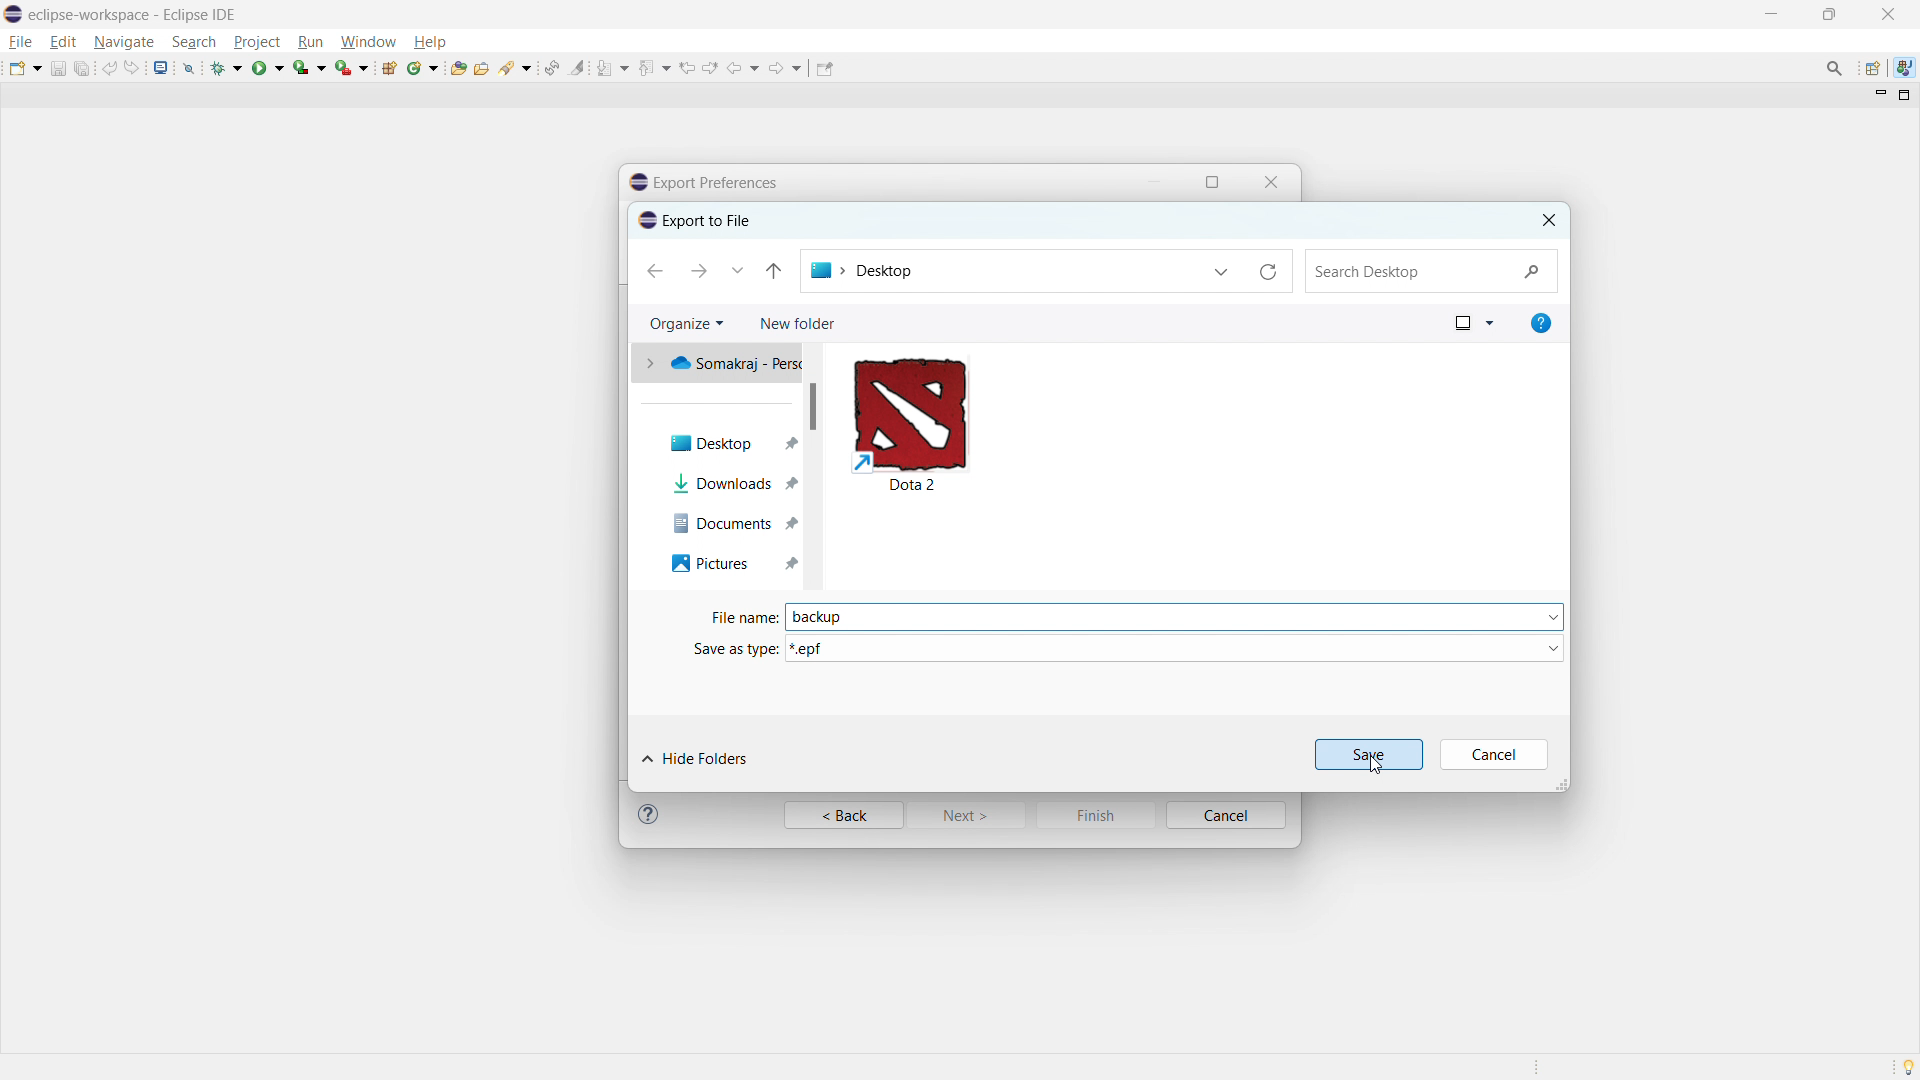 Image resolution: width=1920 pixels, height=1080 pixels. What do you see at coordinates (613, 68) in the screenshot?
I see `next annotation` at bounding box center [613, 68].